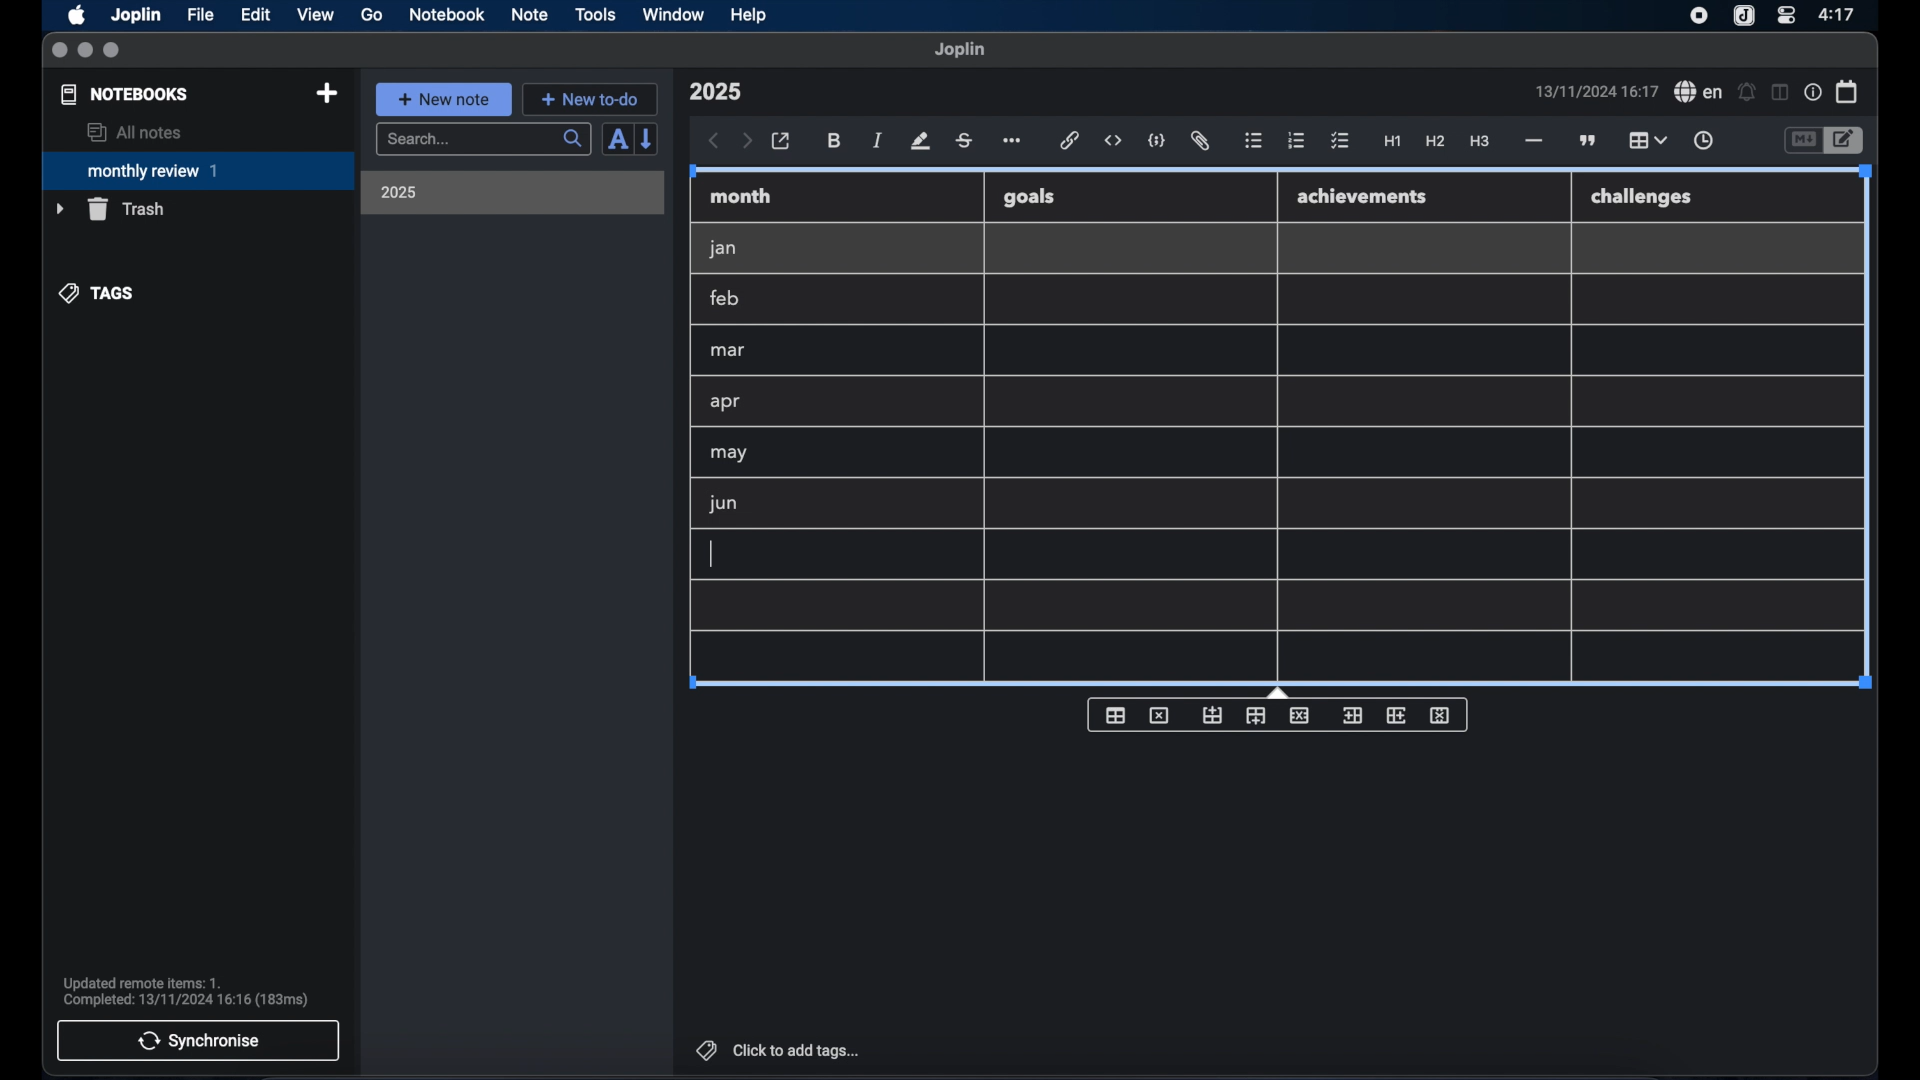 The width and height of the screenshot is (1920, 1080). I want to click on close, so click(59, 51).